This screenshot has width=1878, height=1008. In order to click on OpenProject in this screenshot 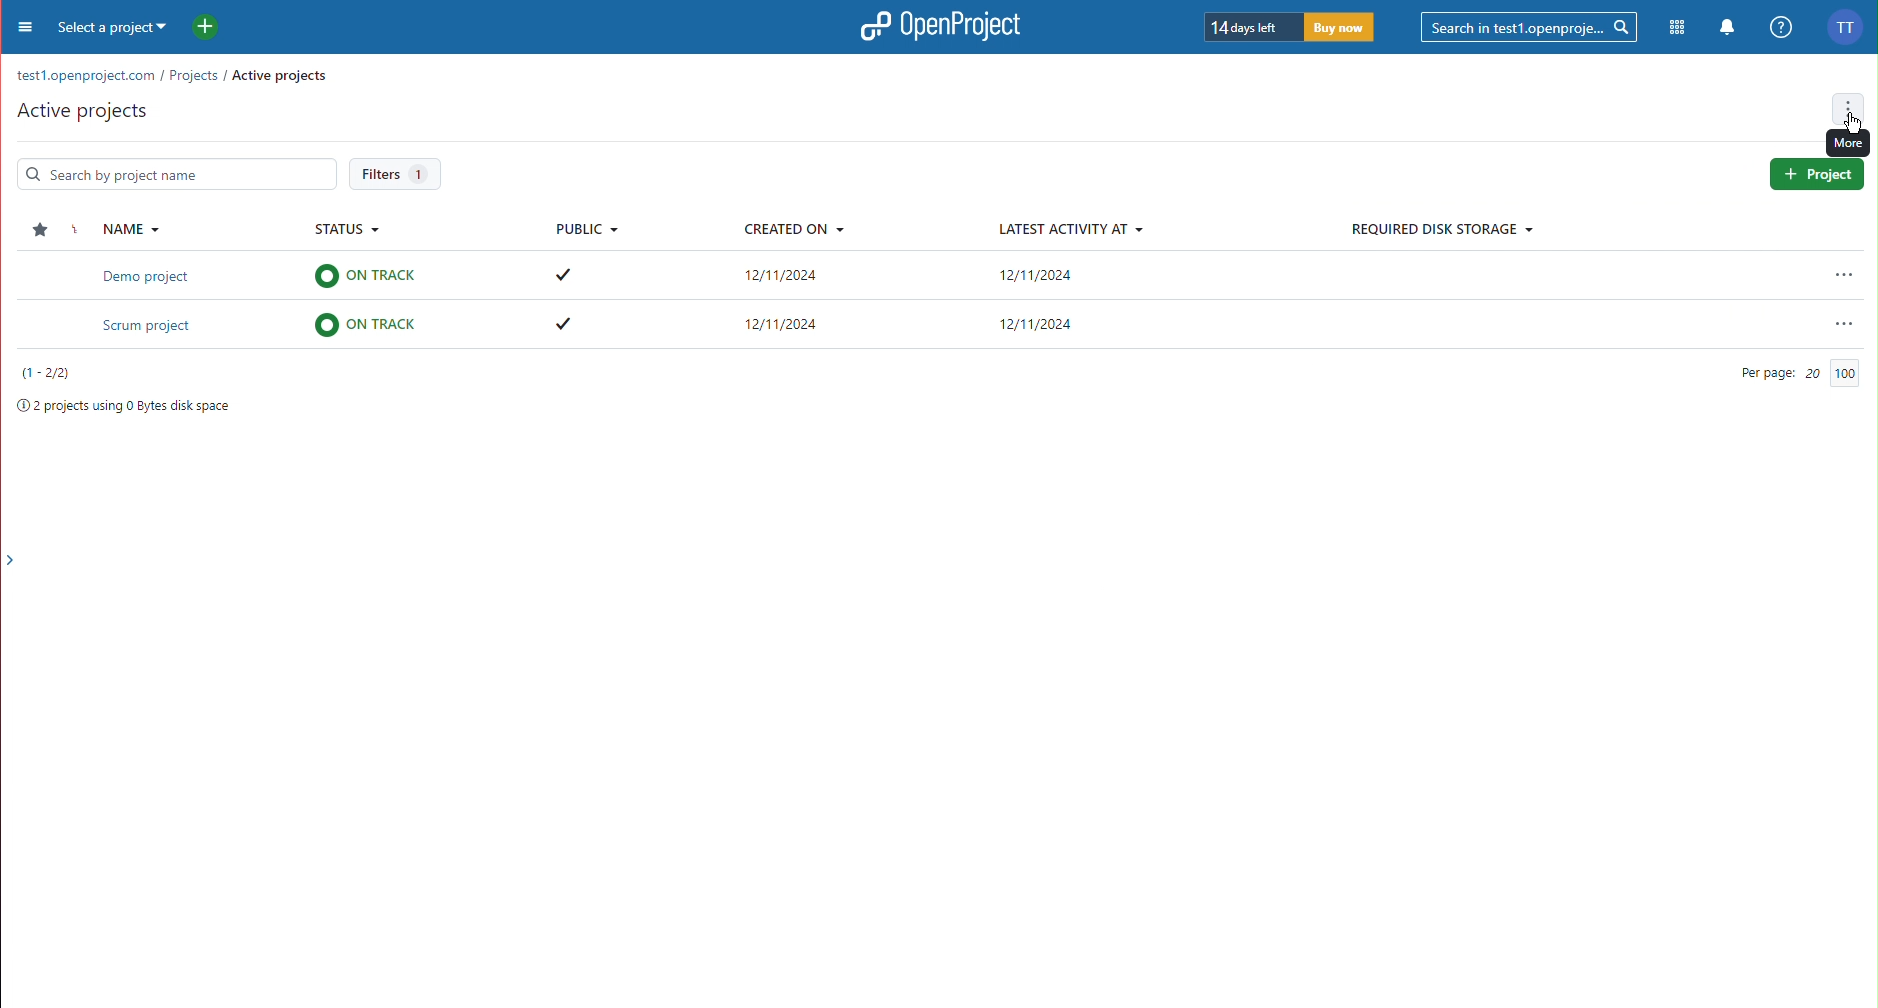, I will do `click(939, 25)`.